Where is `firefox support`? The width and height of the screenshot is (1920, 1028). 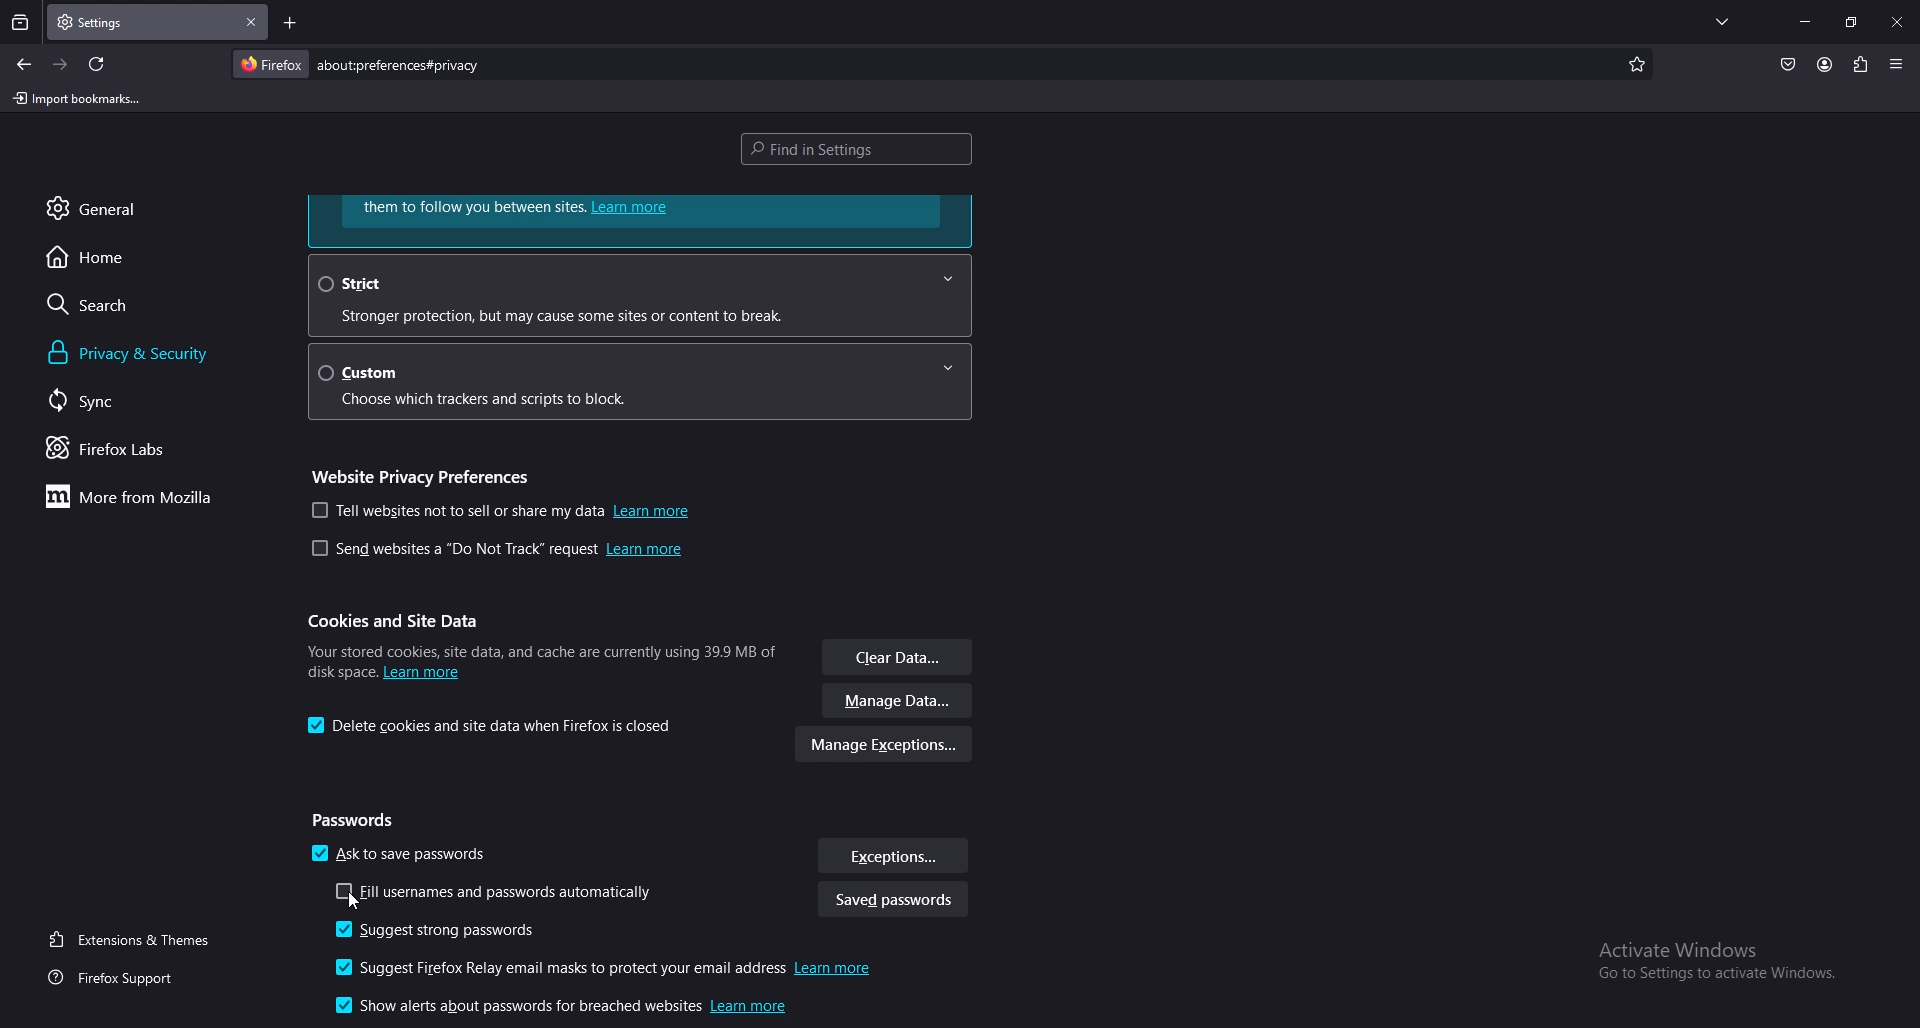 firefox support is located at coordinates (118, 979).